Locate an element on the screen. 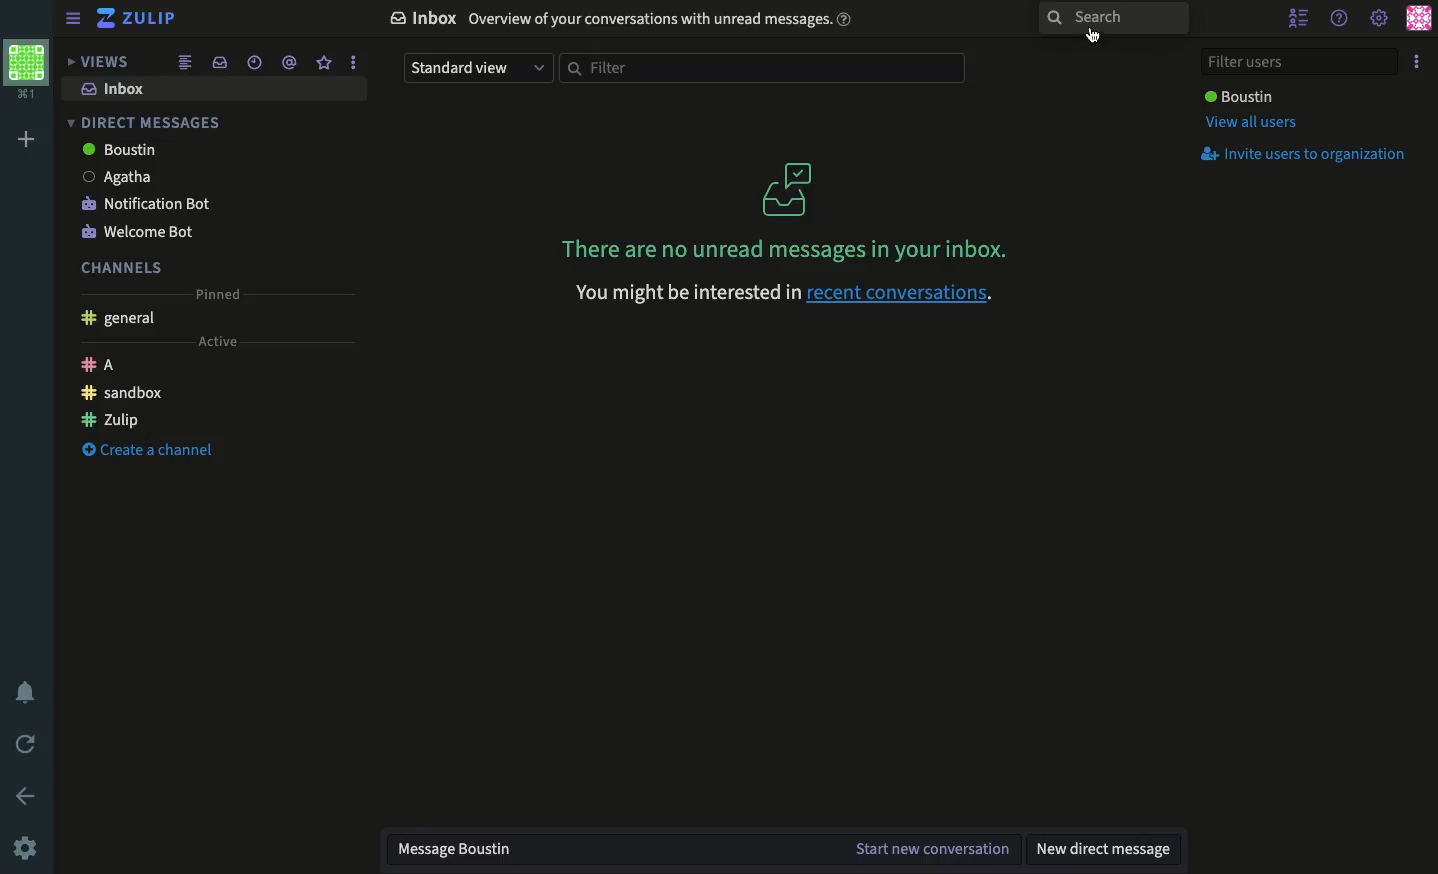 The image size is (1438, 874). Back is located at coordinates (28, 795).